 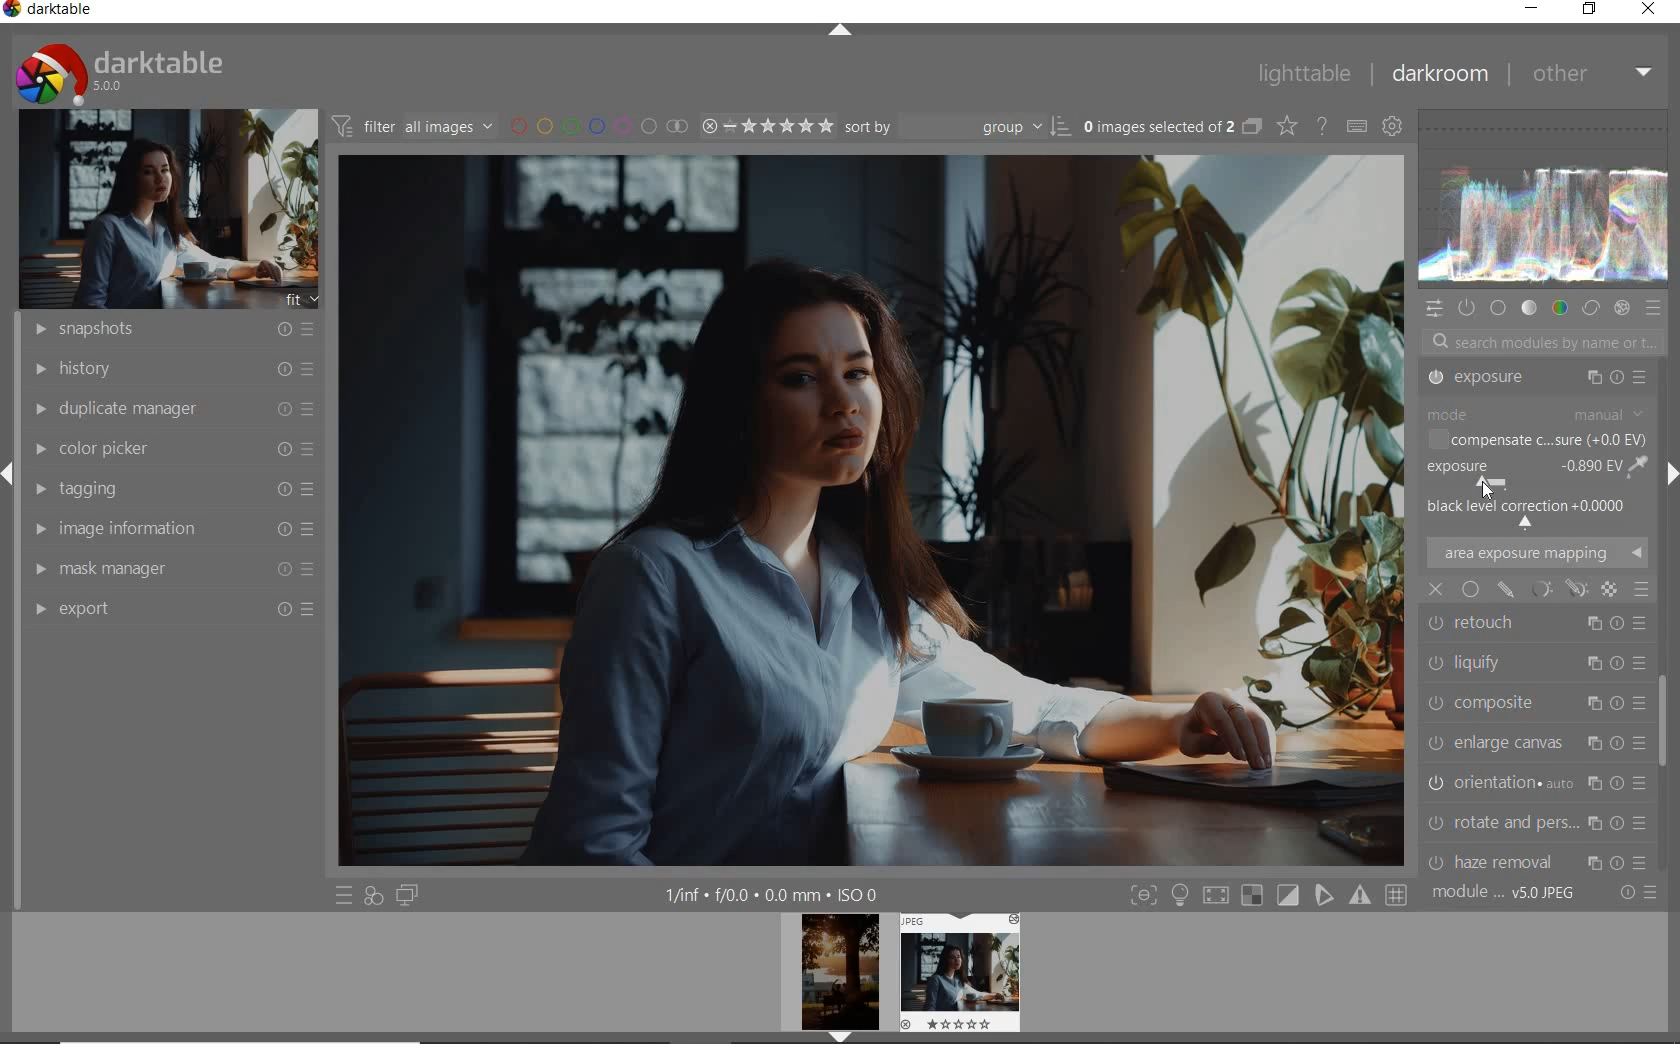 What do you see at coordinates (1501, 487) in the screenshot?
I see `cursor position` at bounding box center [1501, 487].